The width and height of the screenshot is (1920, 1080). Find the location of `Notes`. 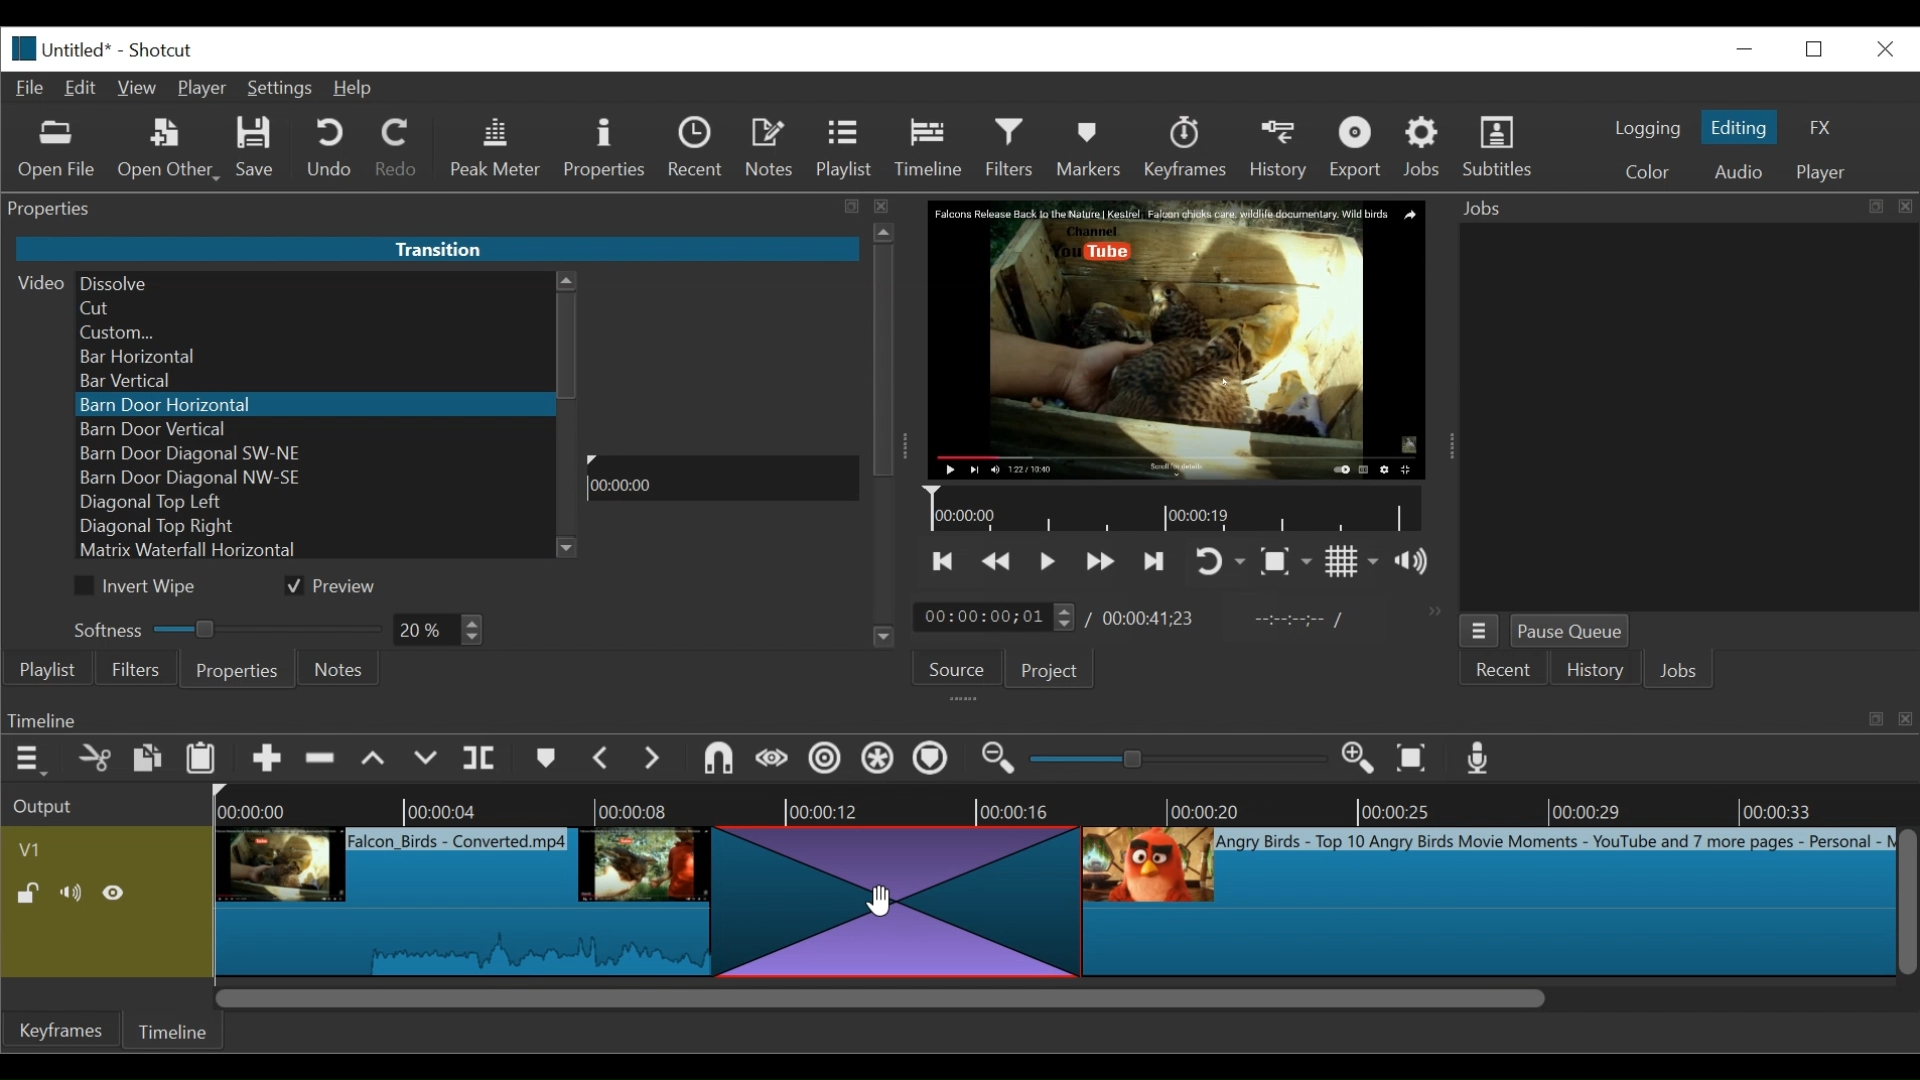

Notes is located at coordinates (772, 150).